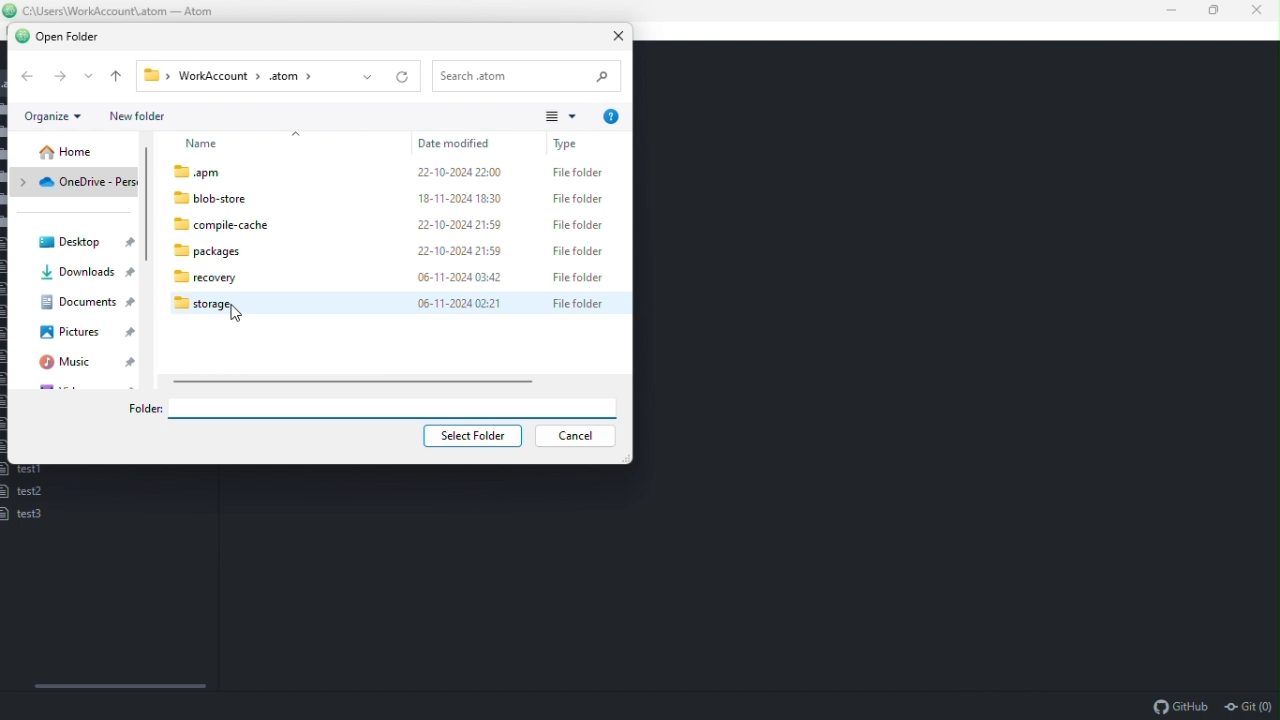  Describe the element at coordinates (72, 182) in the screenshot. I see `Onedrive` at that location.